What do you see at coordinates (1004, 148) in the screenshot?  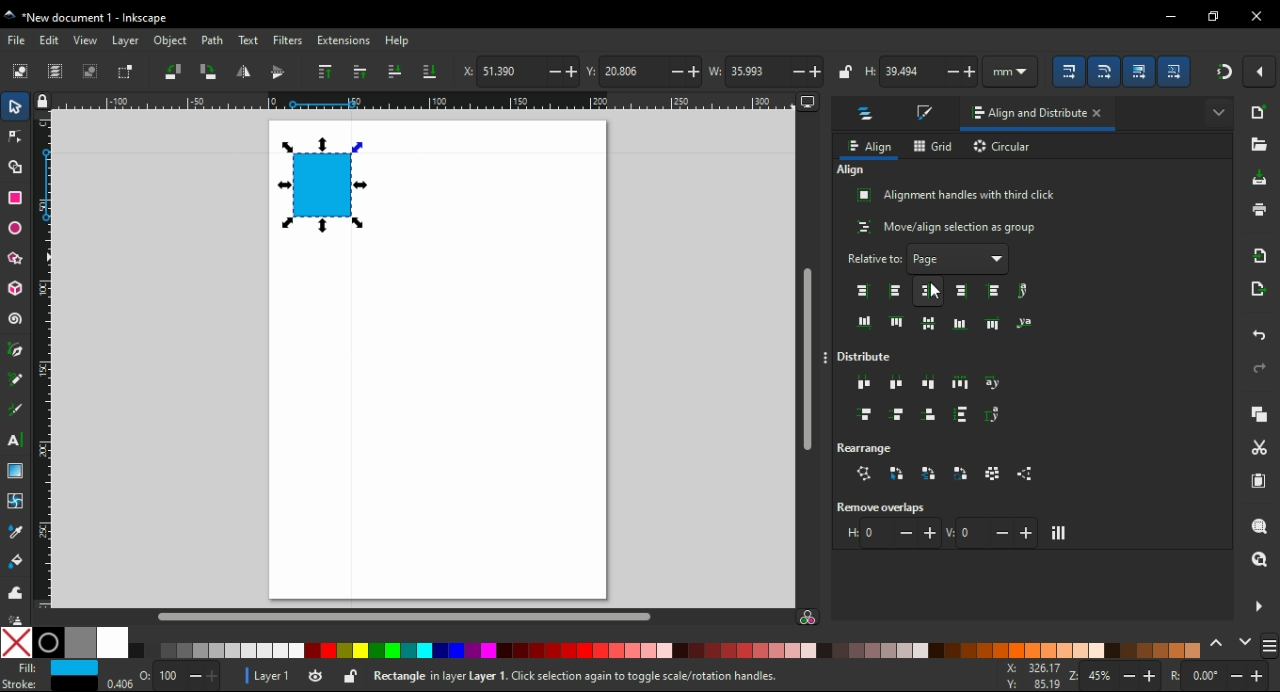 I see `circular` at bounding box center [1004, 148].